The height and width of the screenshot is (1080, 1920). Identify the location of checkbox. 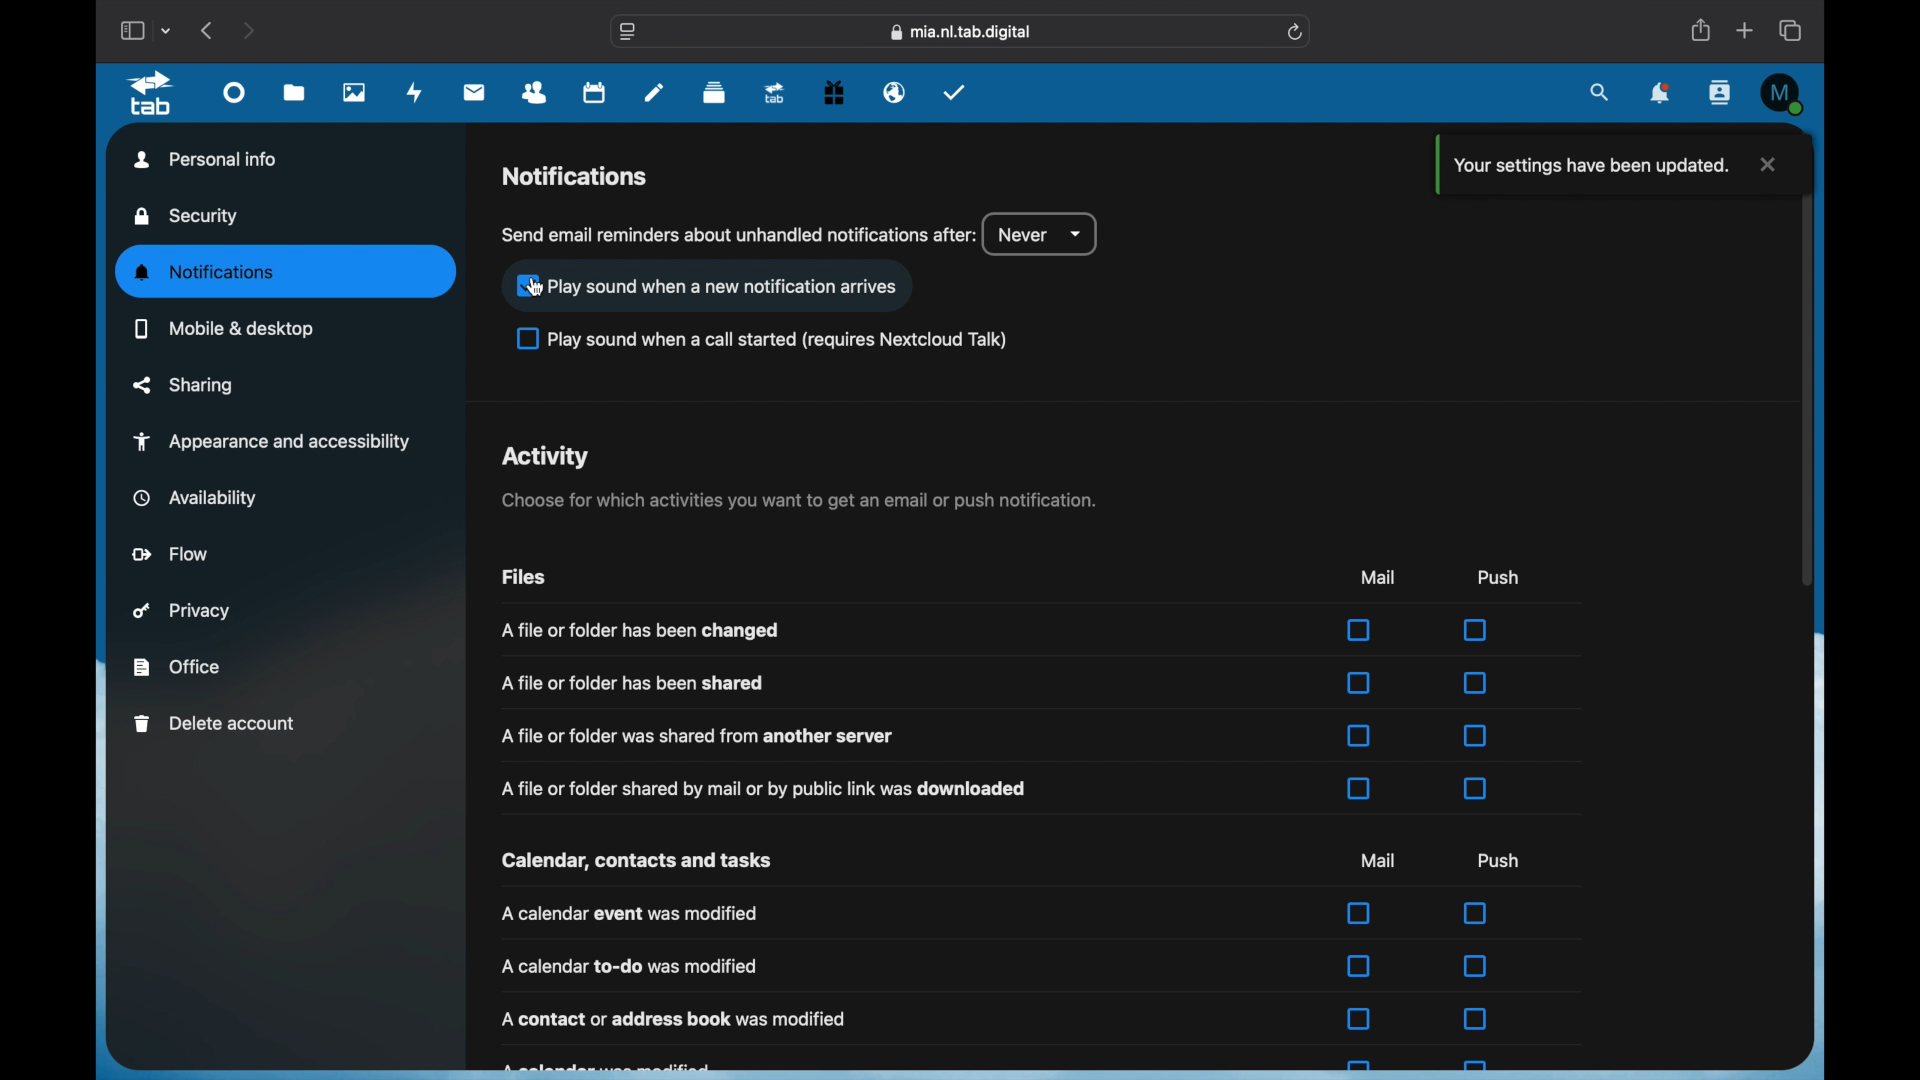
(1358, 631).